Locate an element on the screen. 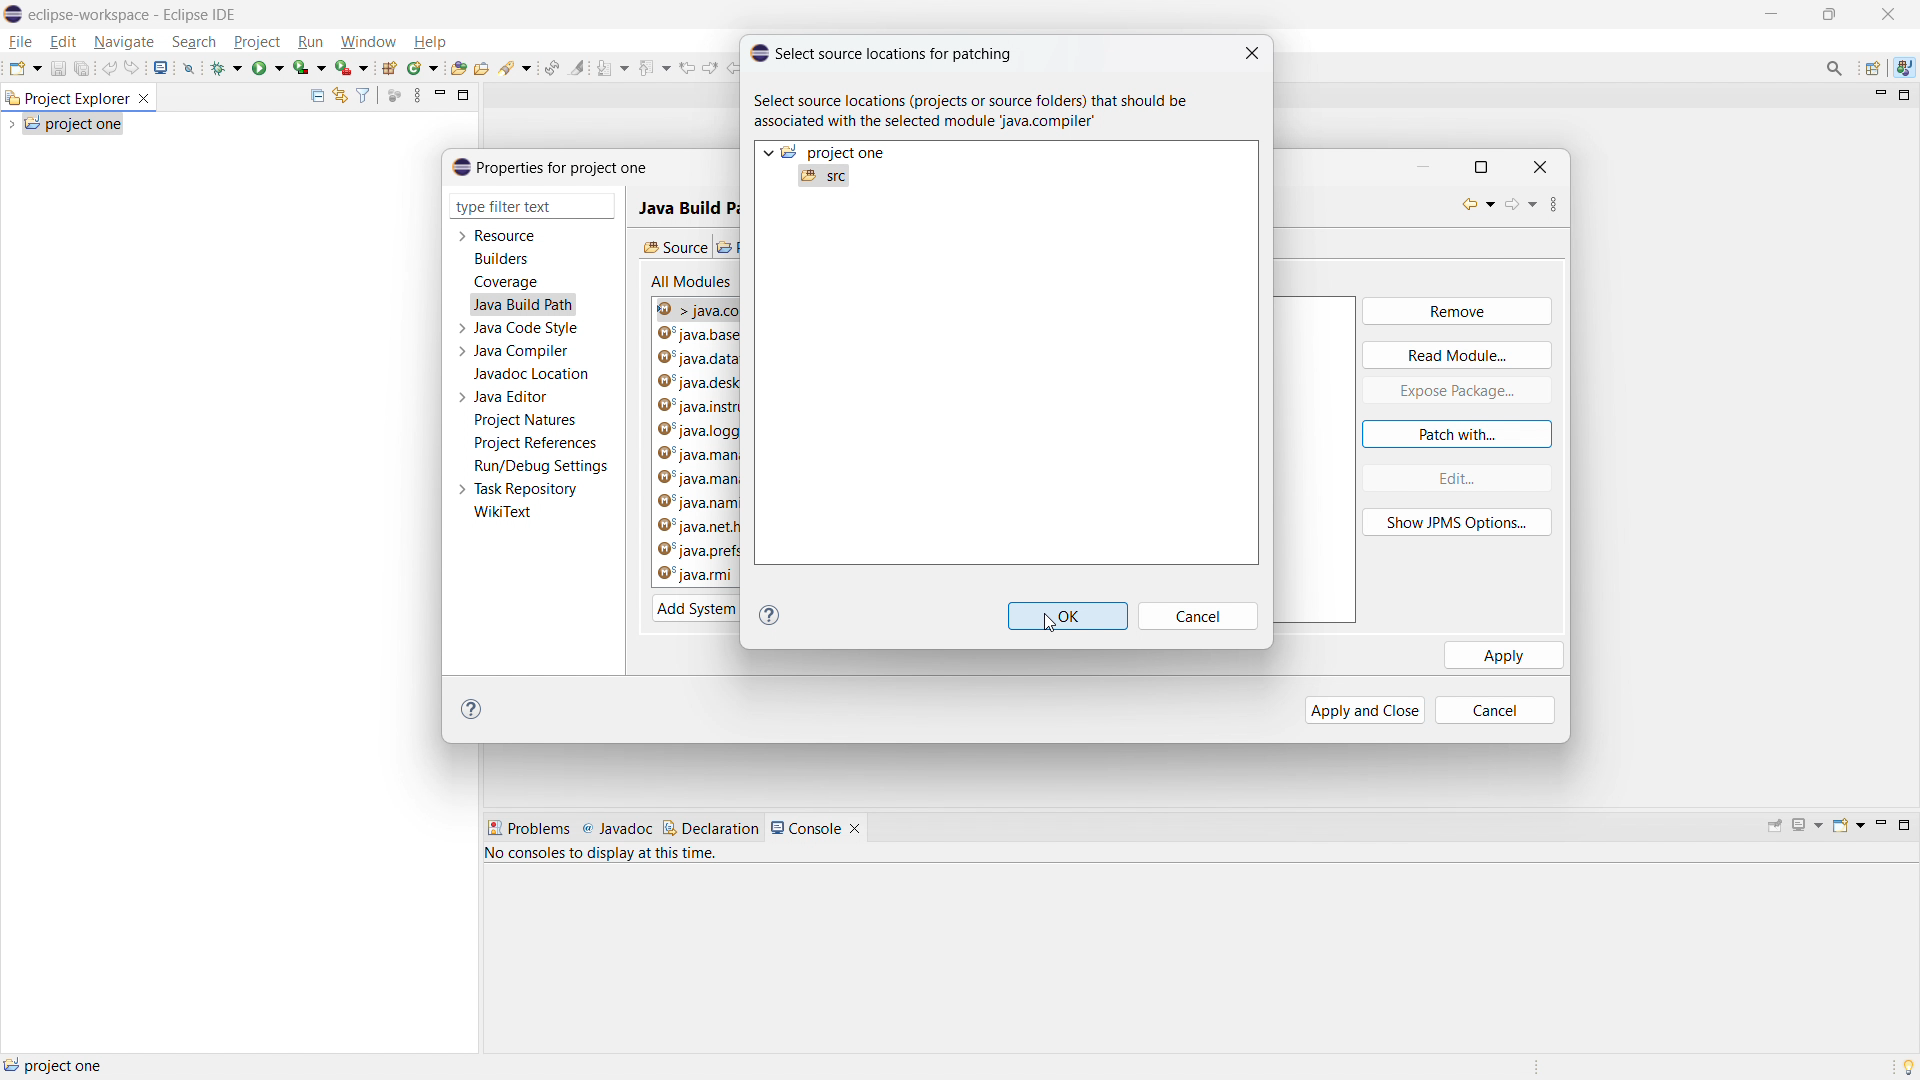 This screenshot has width=1920, height=1080. properties for project one is located at coordinates (551, 167).